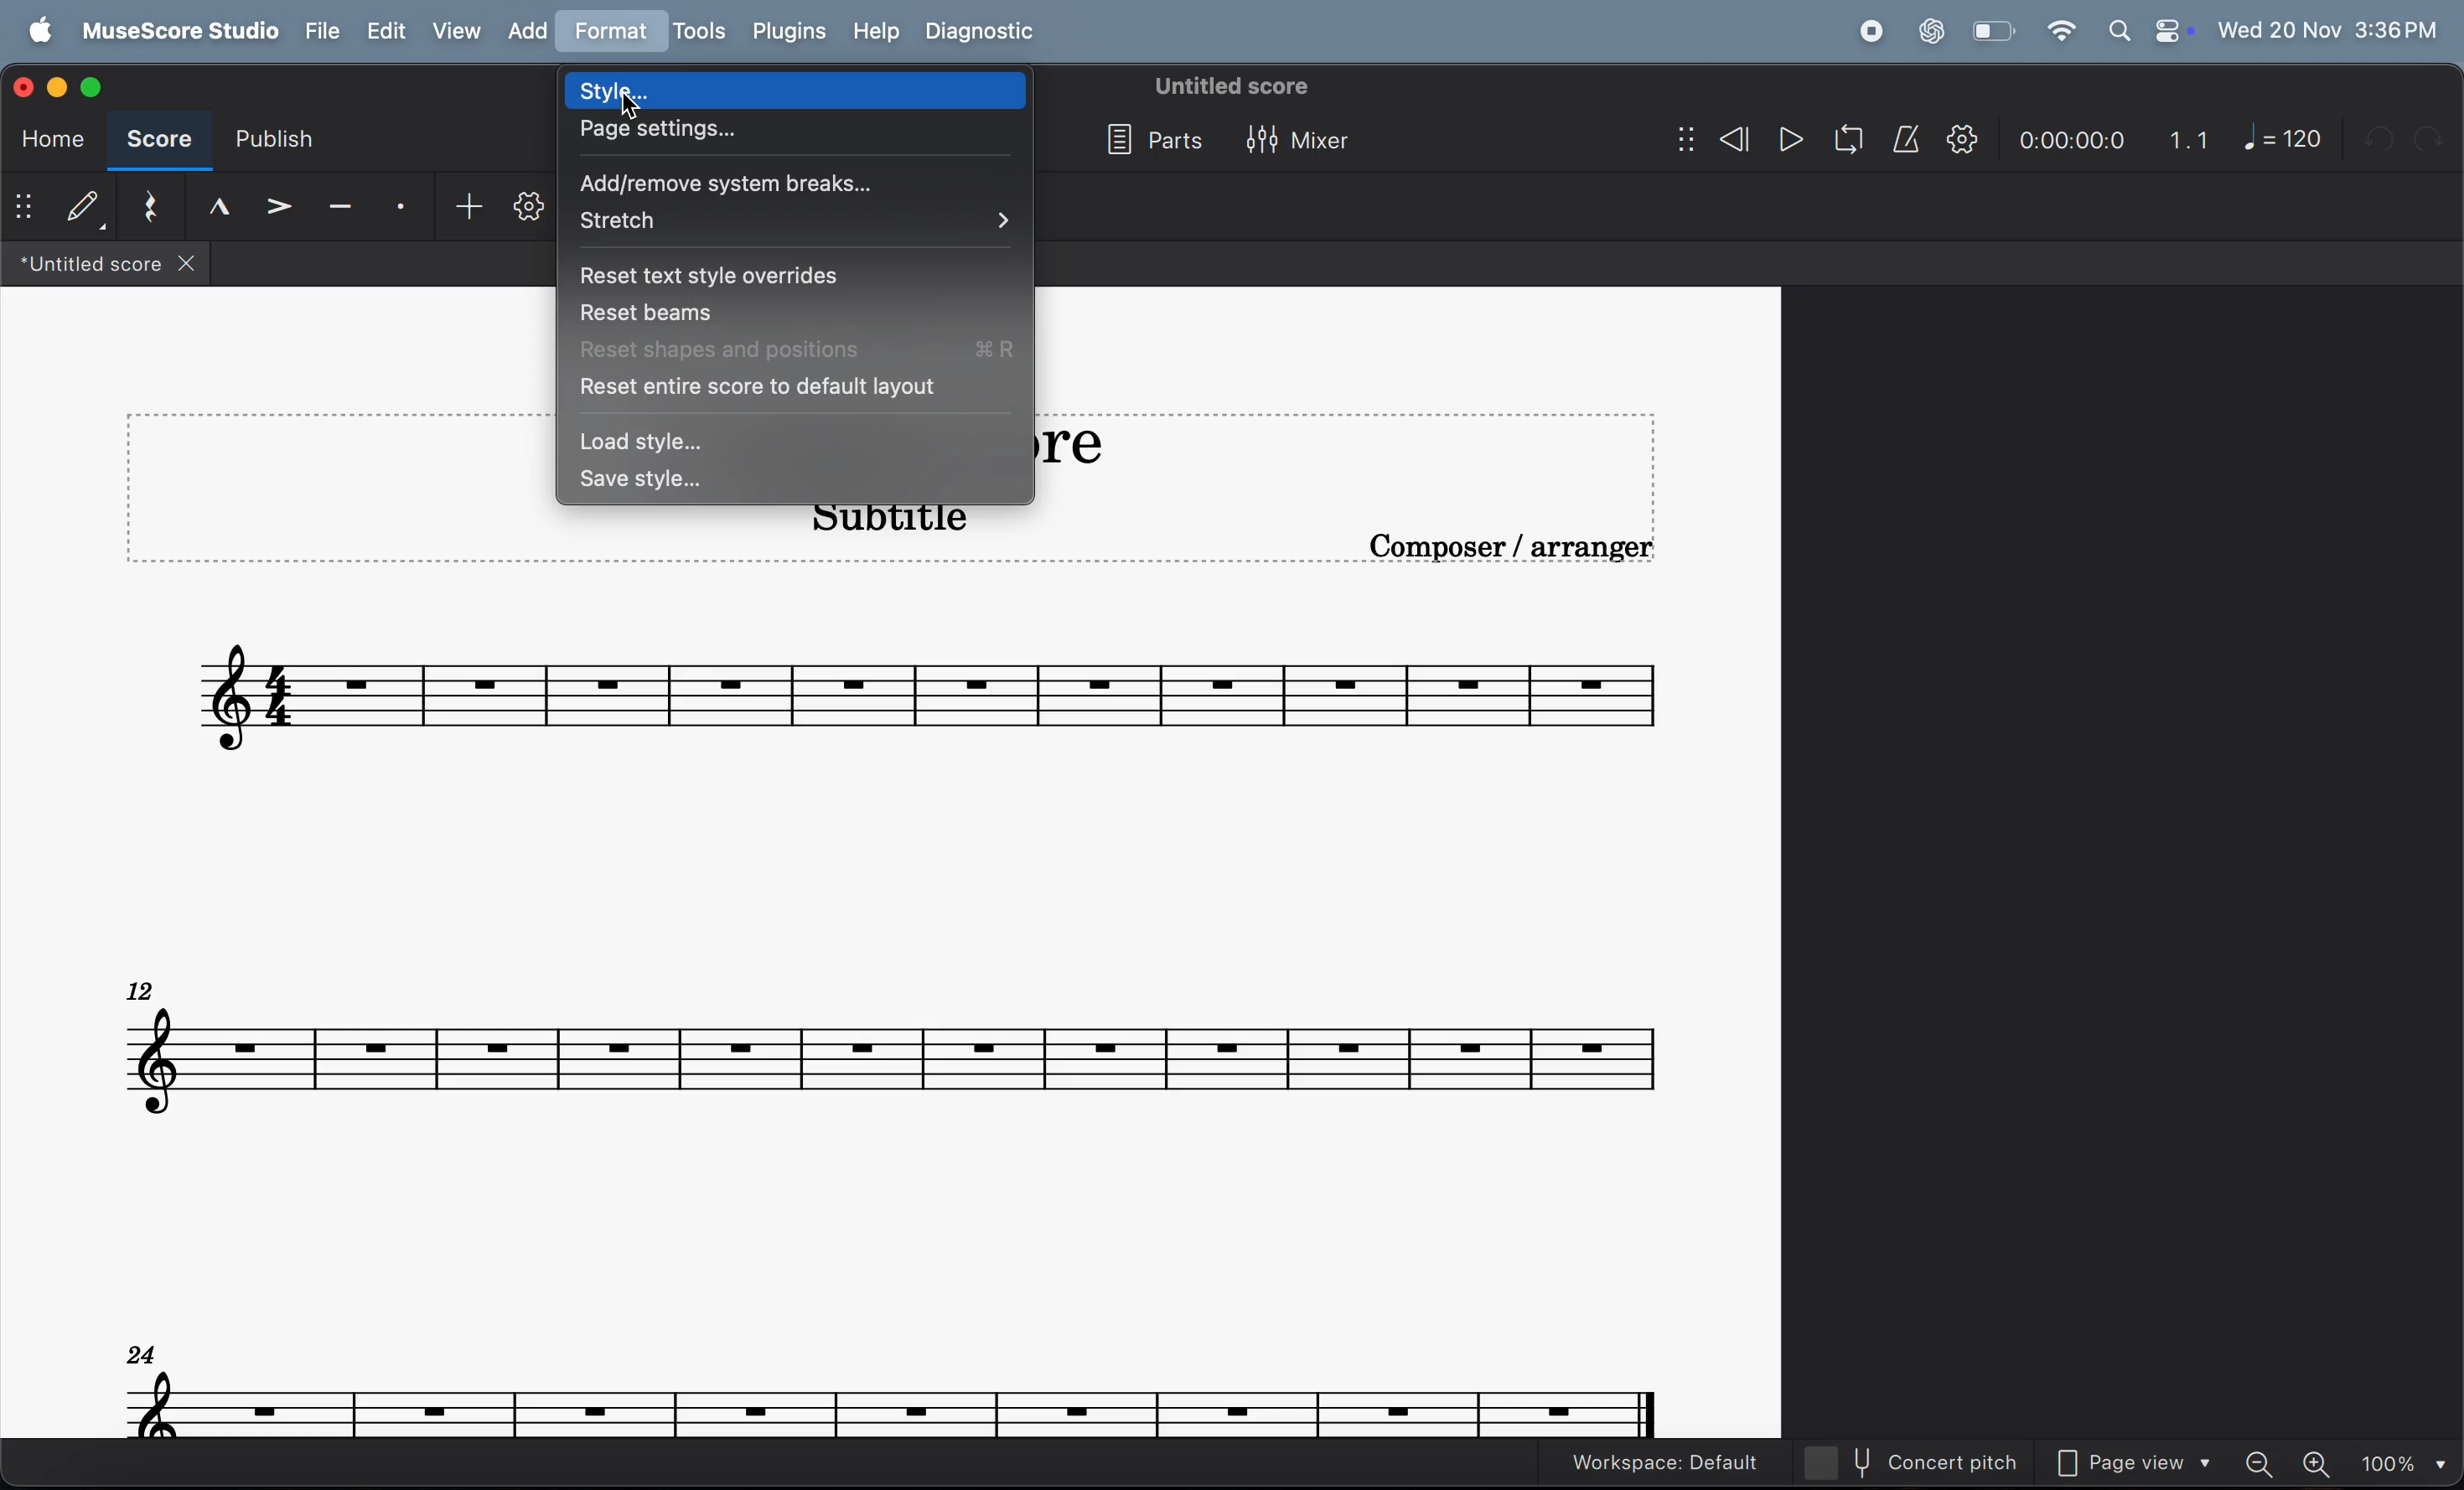  What do you see at coordinates (934, 689) in the screenshot?
I see `notes` at bounding box center [934, 689].